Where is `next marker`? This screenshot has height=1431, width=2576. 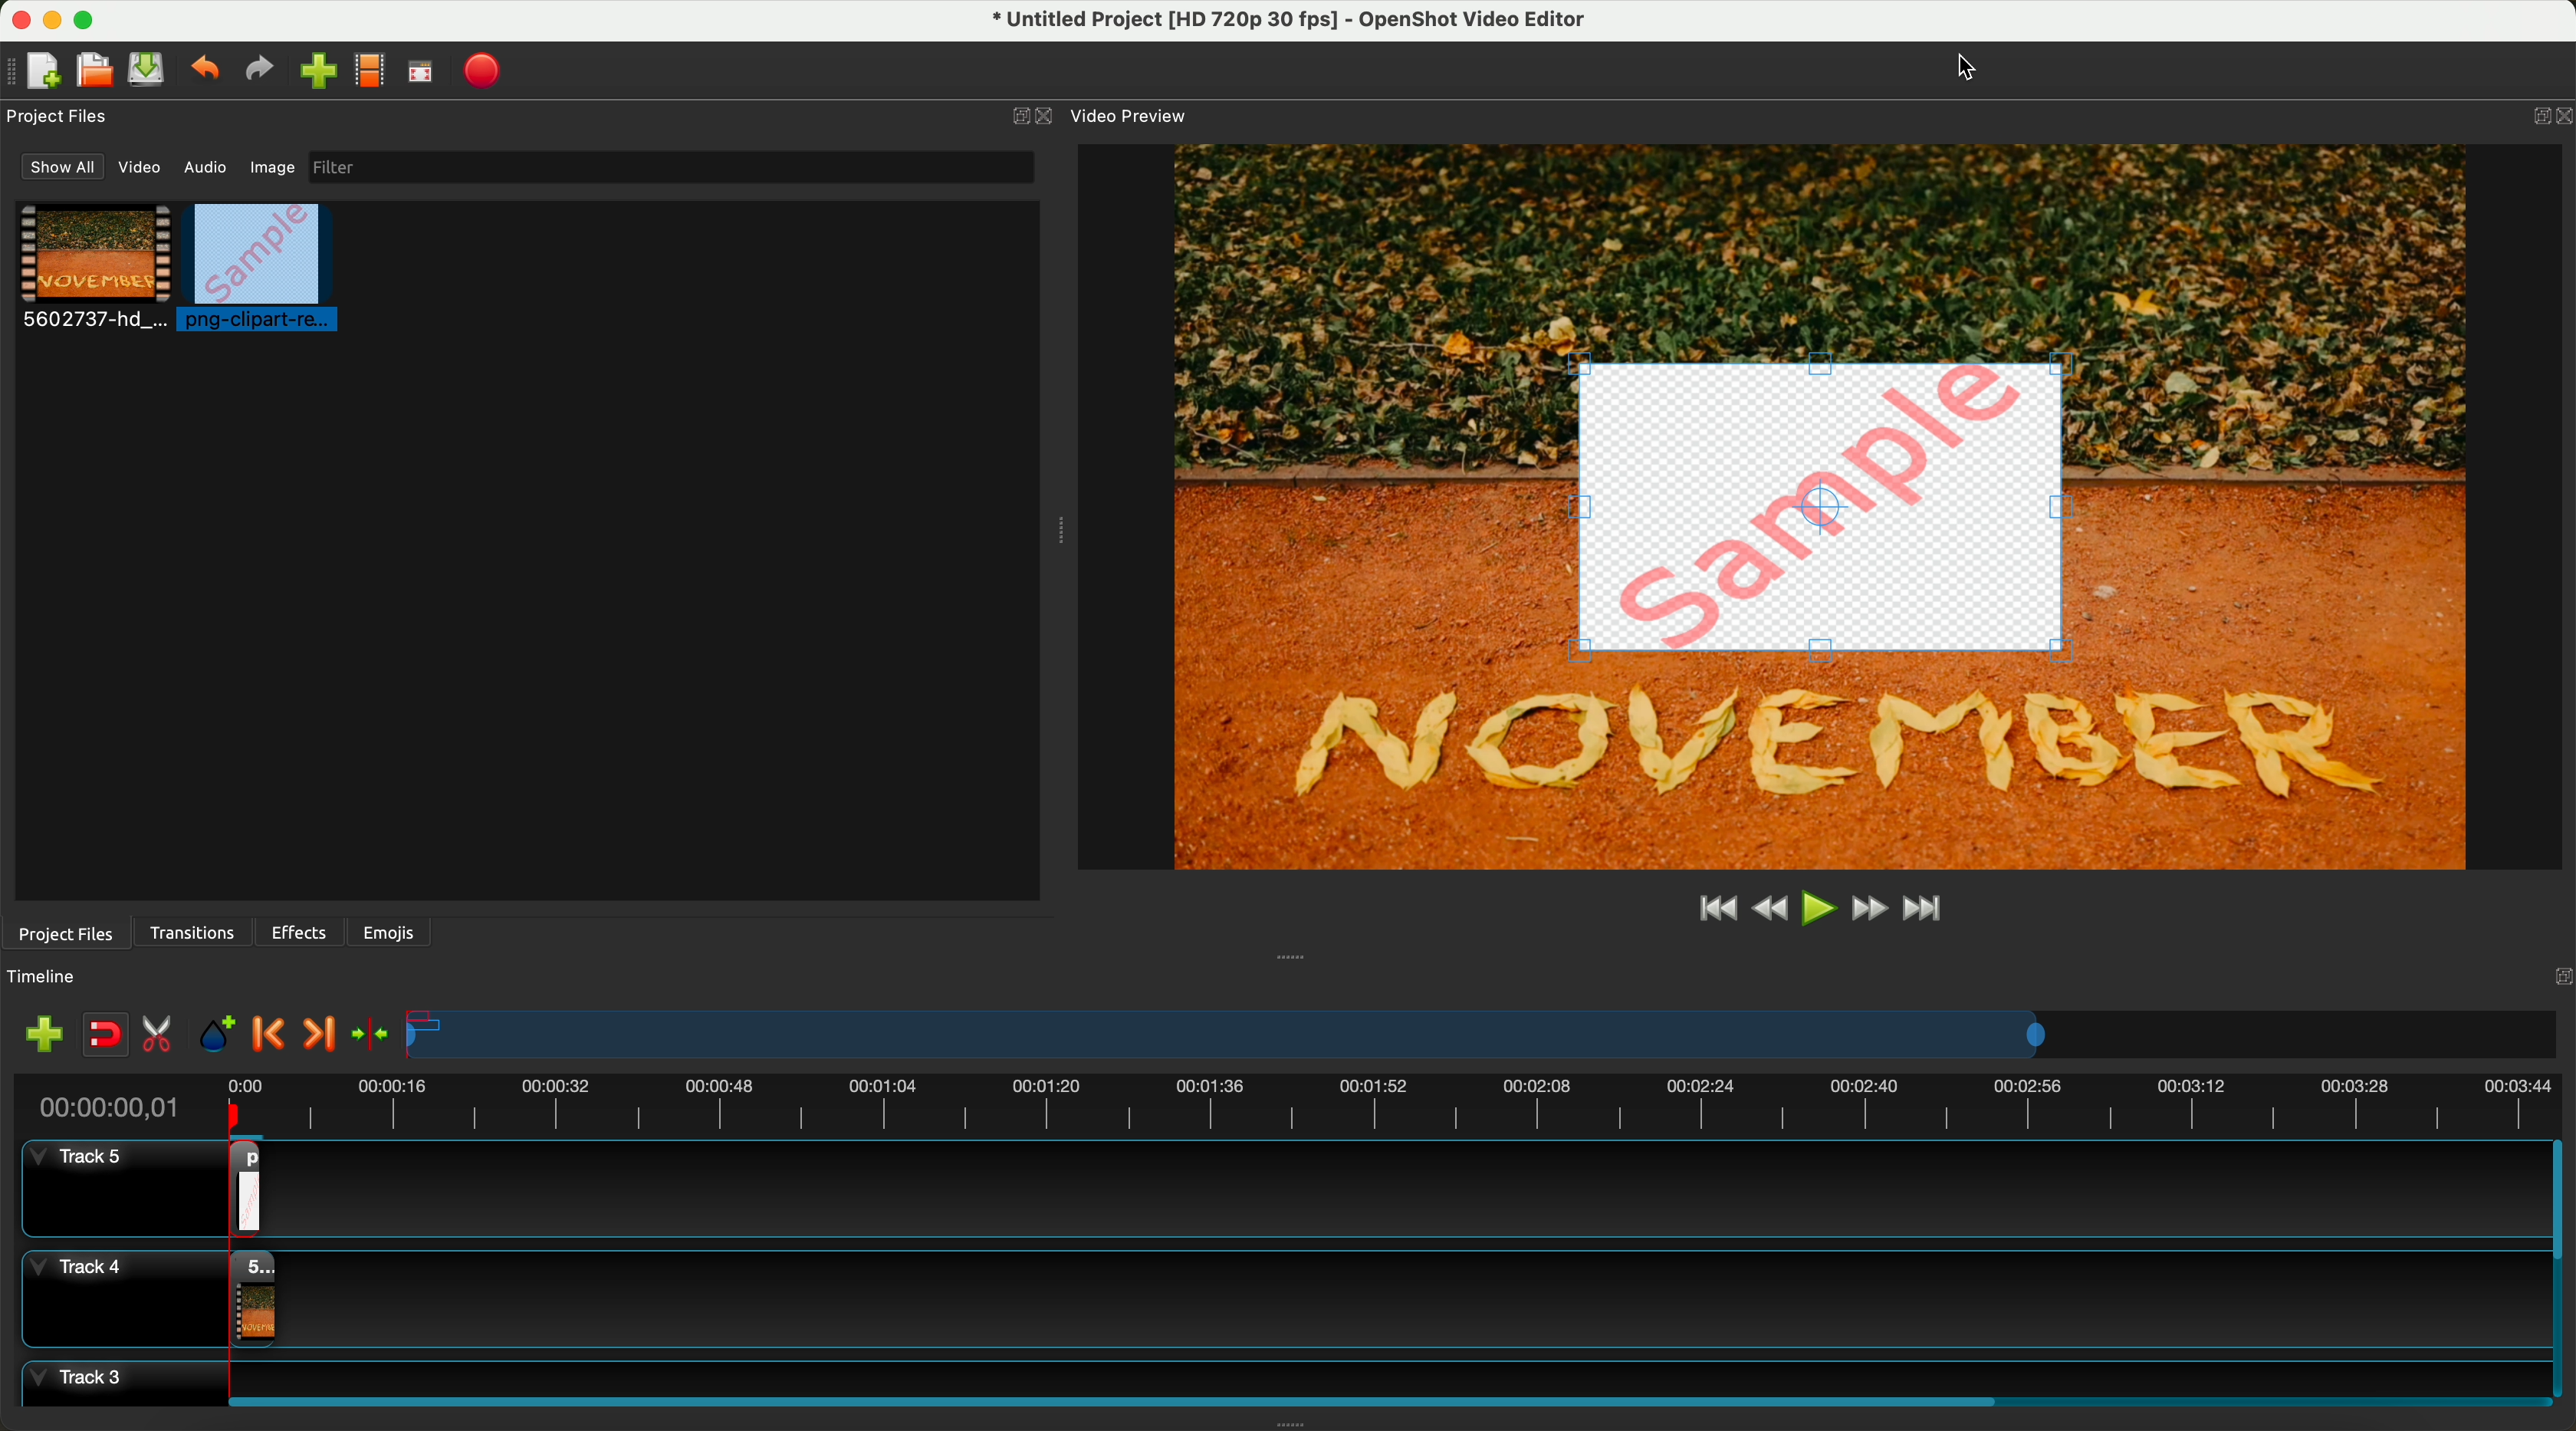
next marker is located at coordinates (317, 1035).